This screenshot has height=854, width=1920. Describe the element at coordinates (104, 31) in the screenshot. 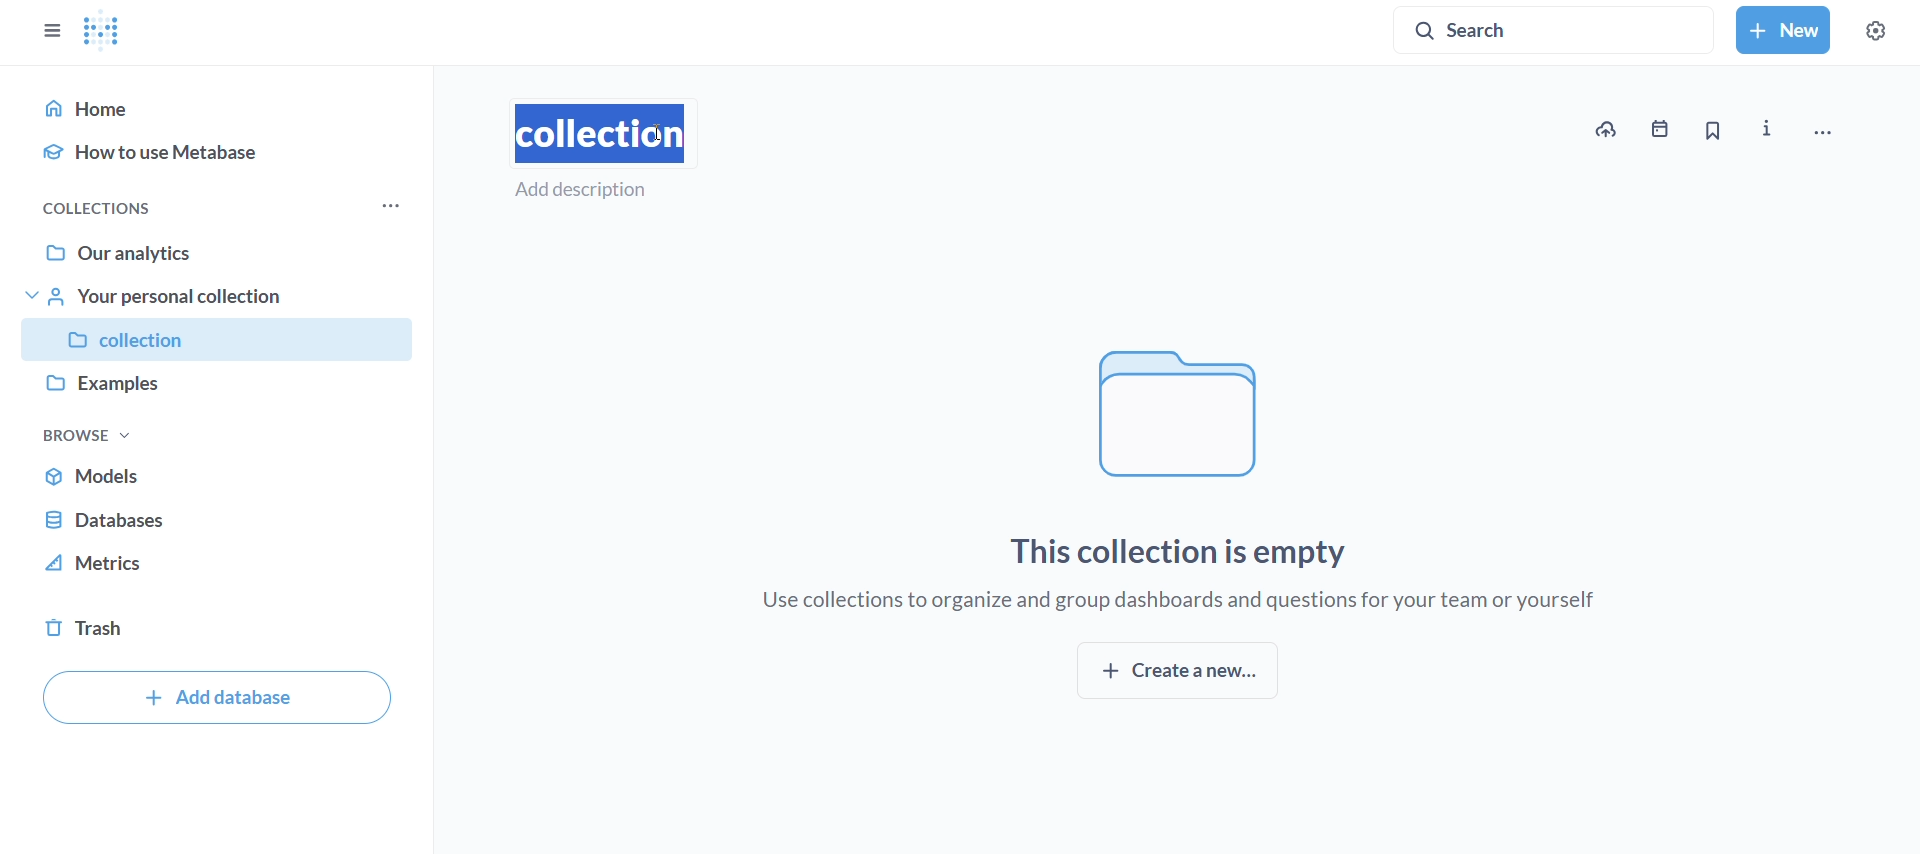

I see `metabase logo` at that location.